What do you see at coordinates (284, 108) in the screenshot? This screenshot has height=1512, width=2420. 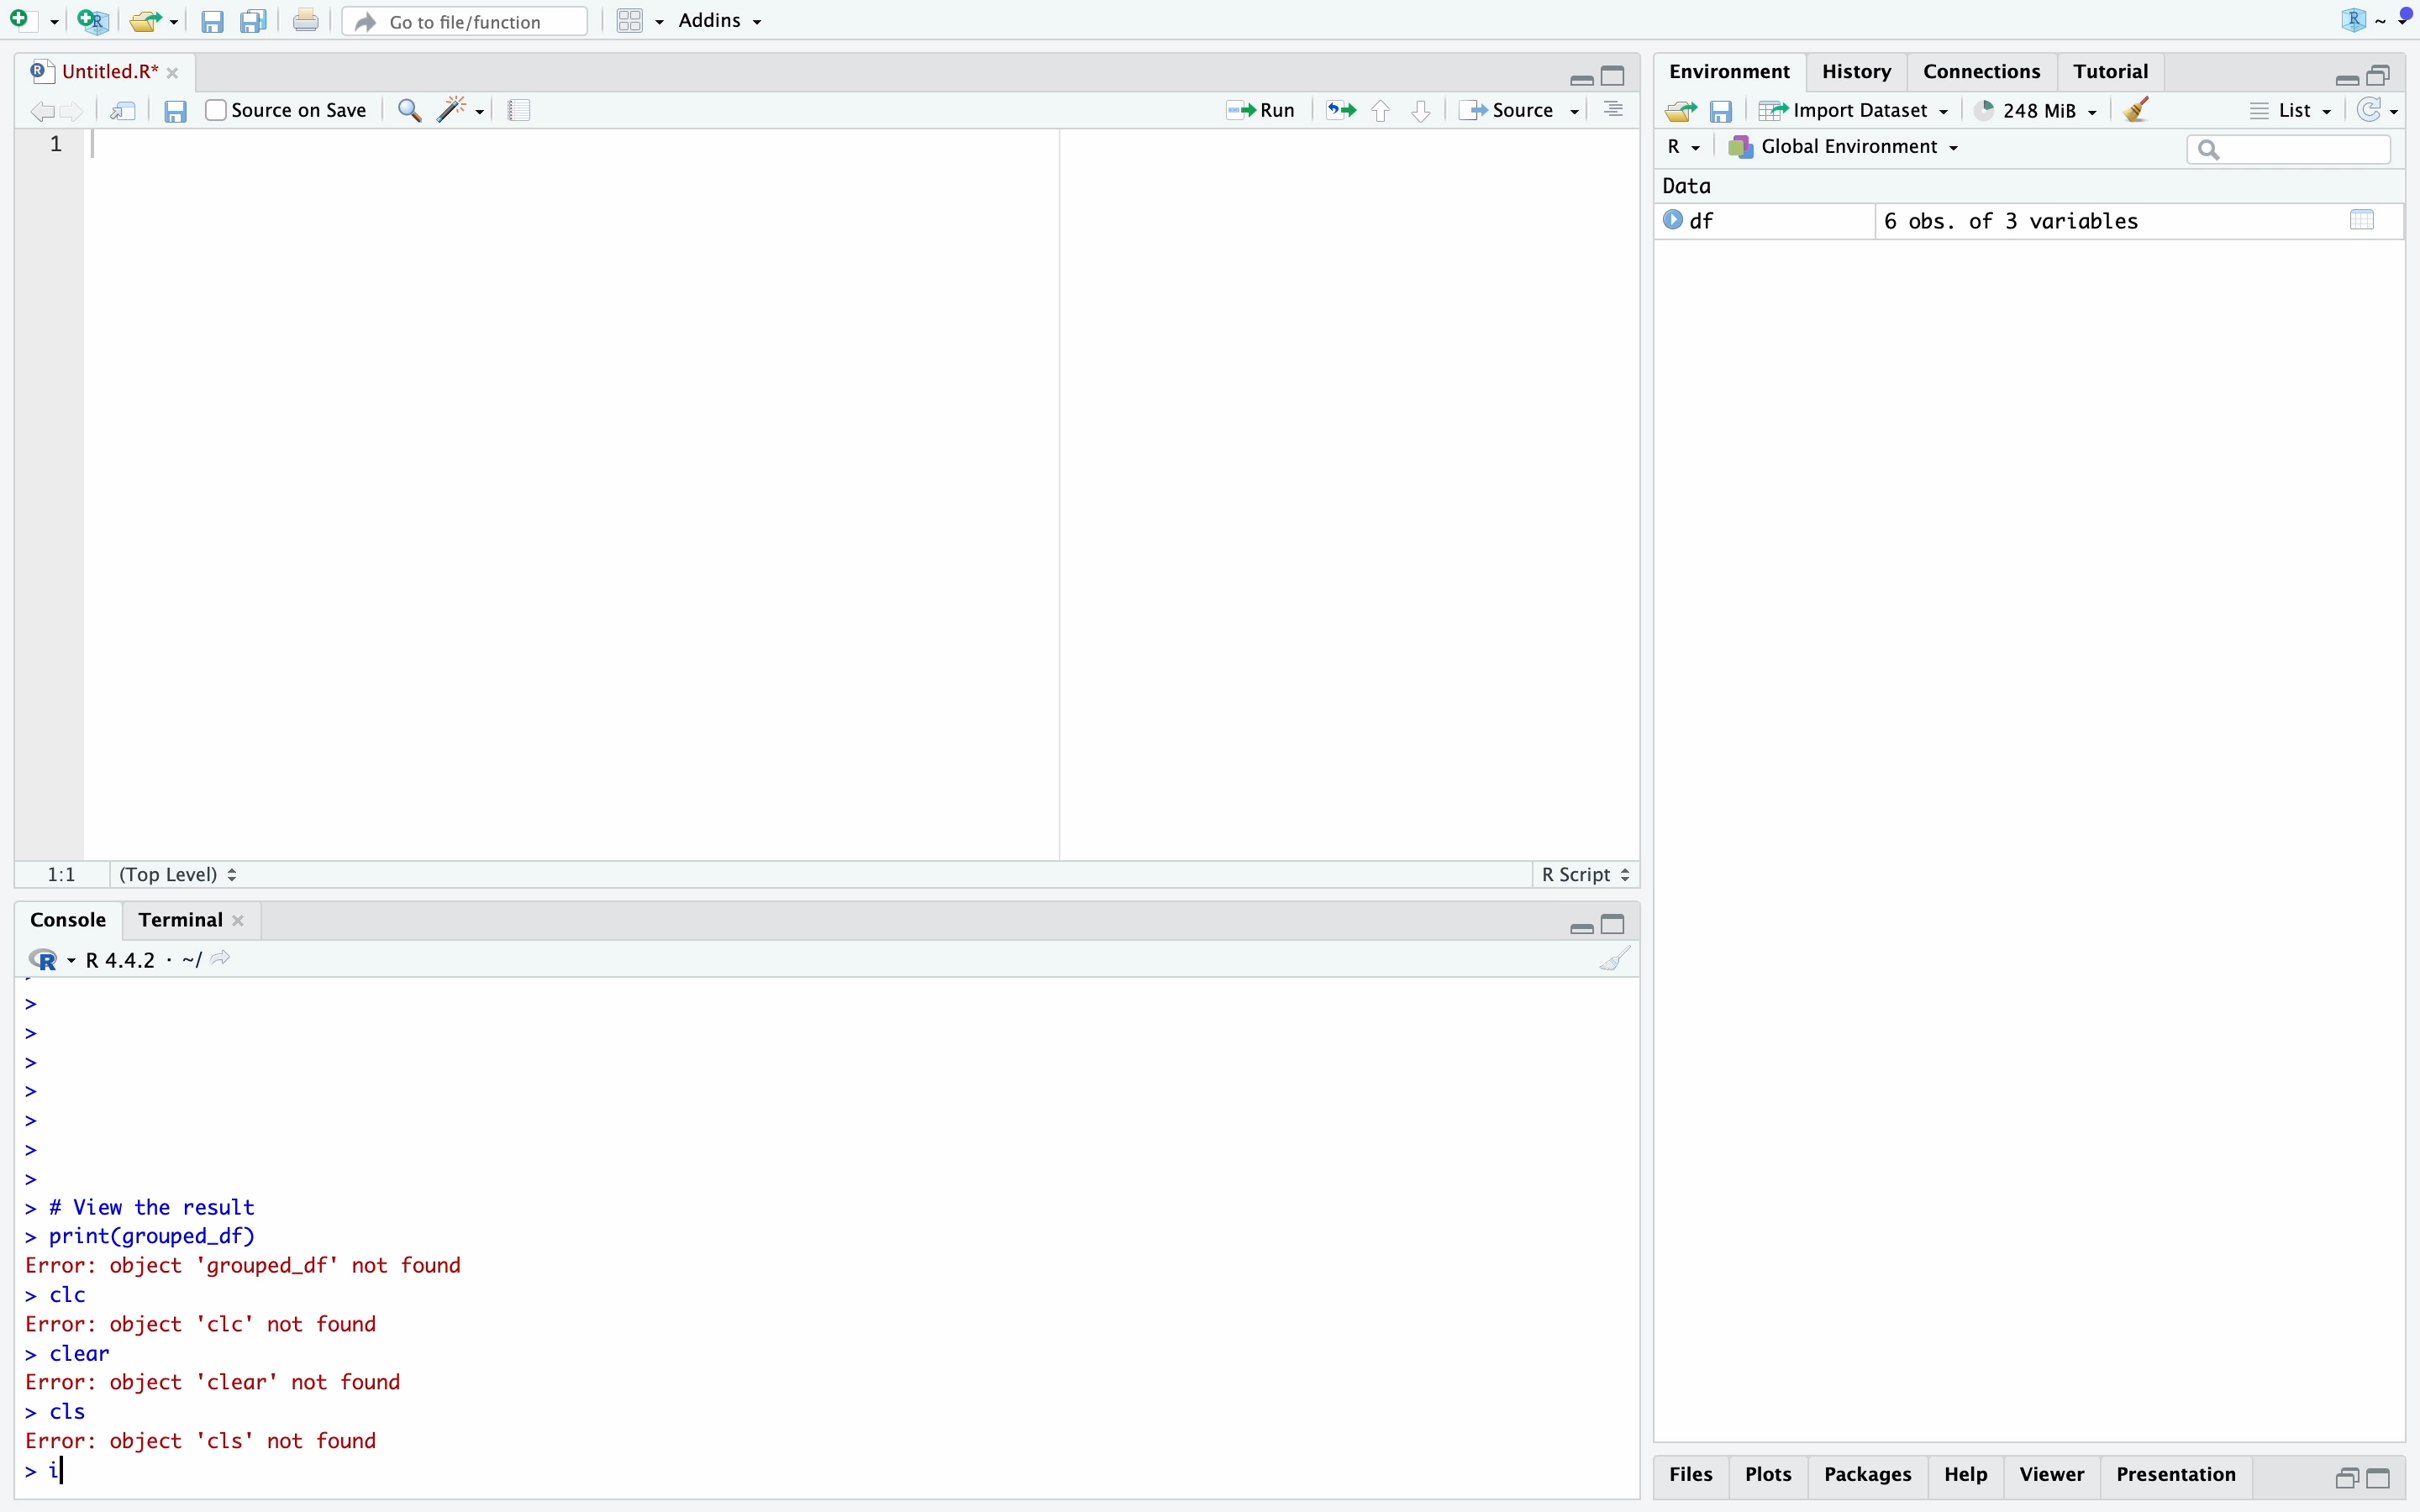 I see `Source on Save` at bounding box center [284, 108].